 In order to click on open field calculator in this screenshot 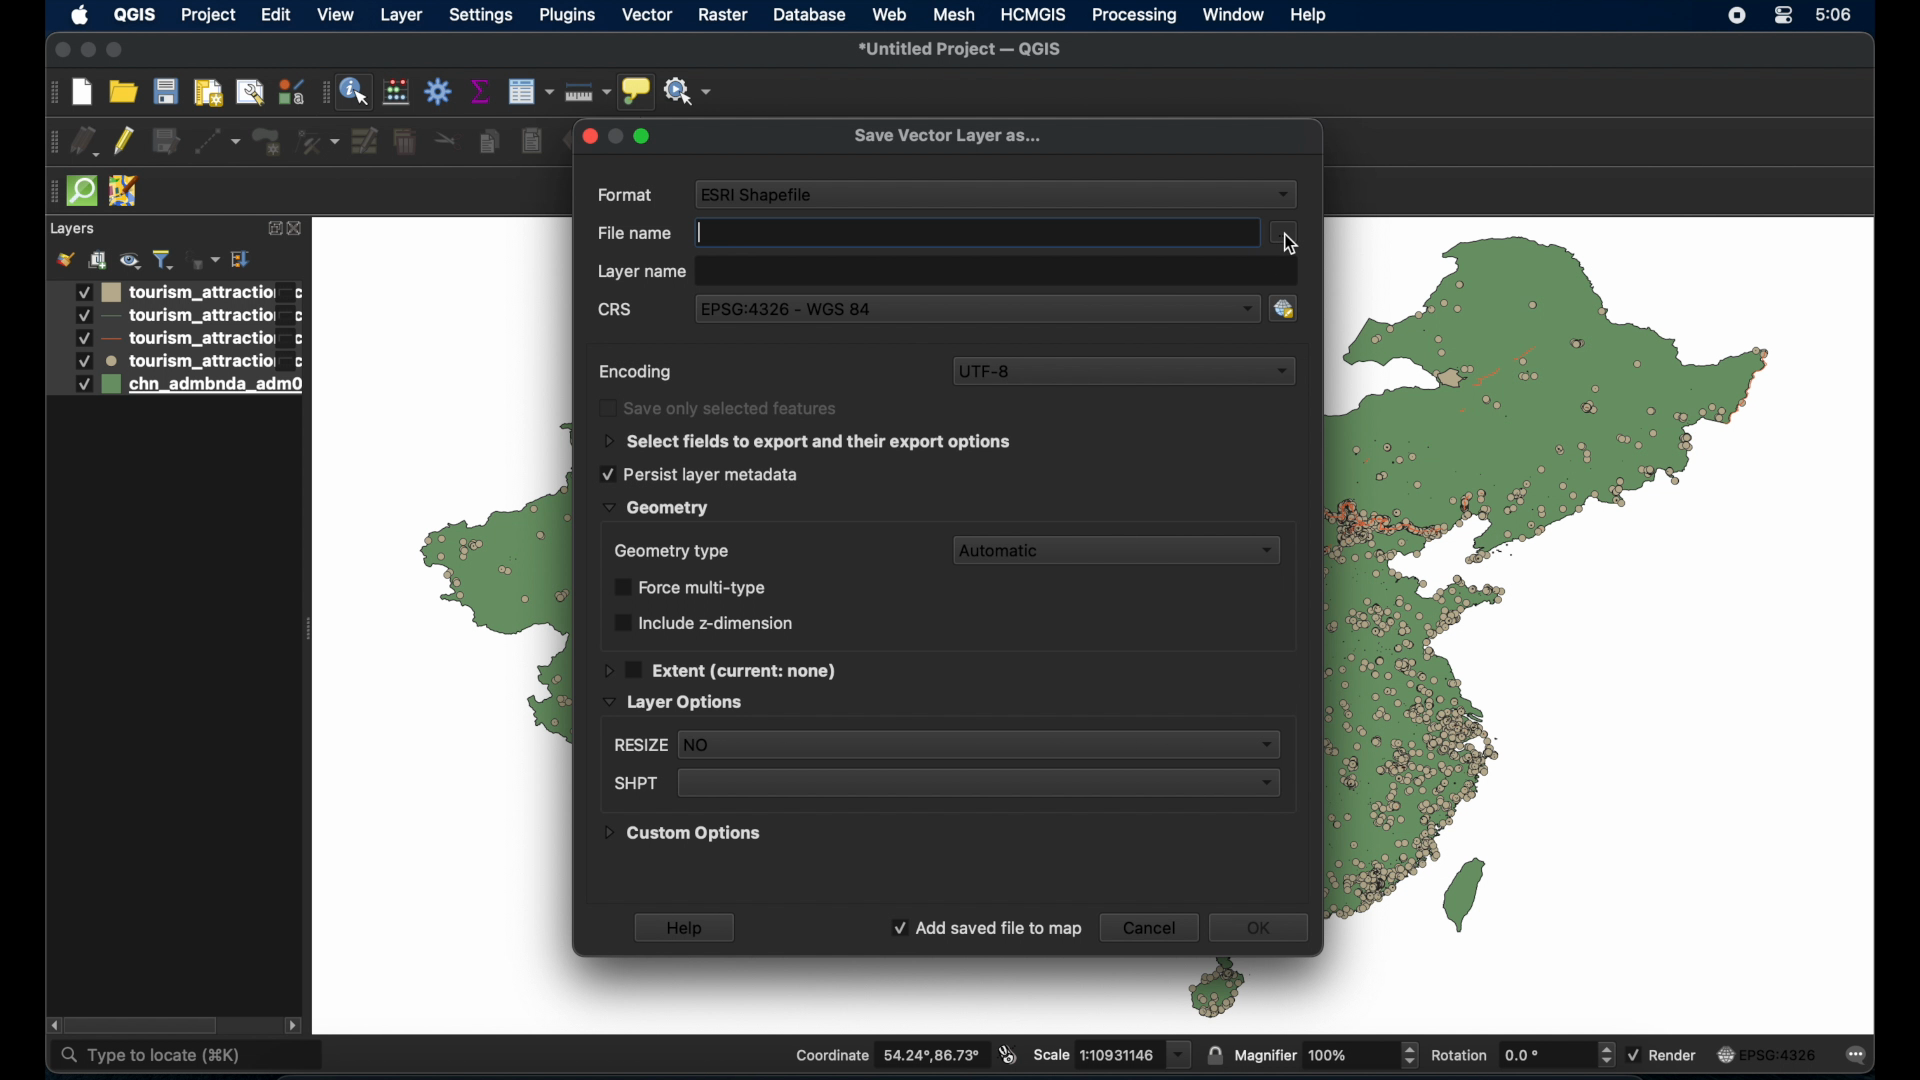, I will do `click(396, 91)`.